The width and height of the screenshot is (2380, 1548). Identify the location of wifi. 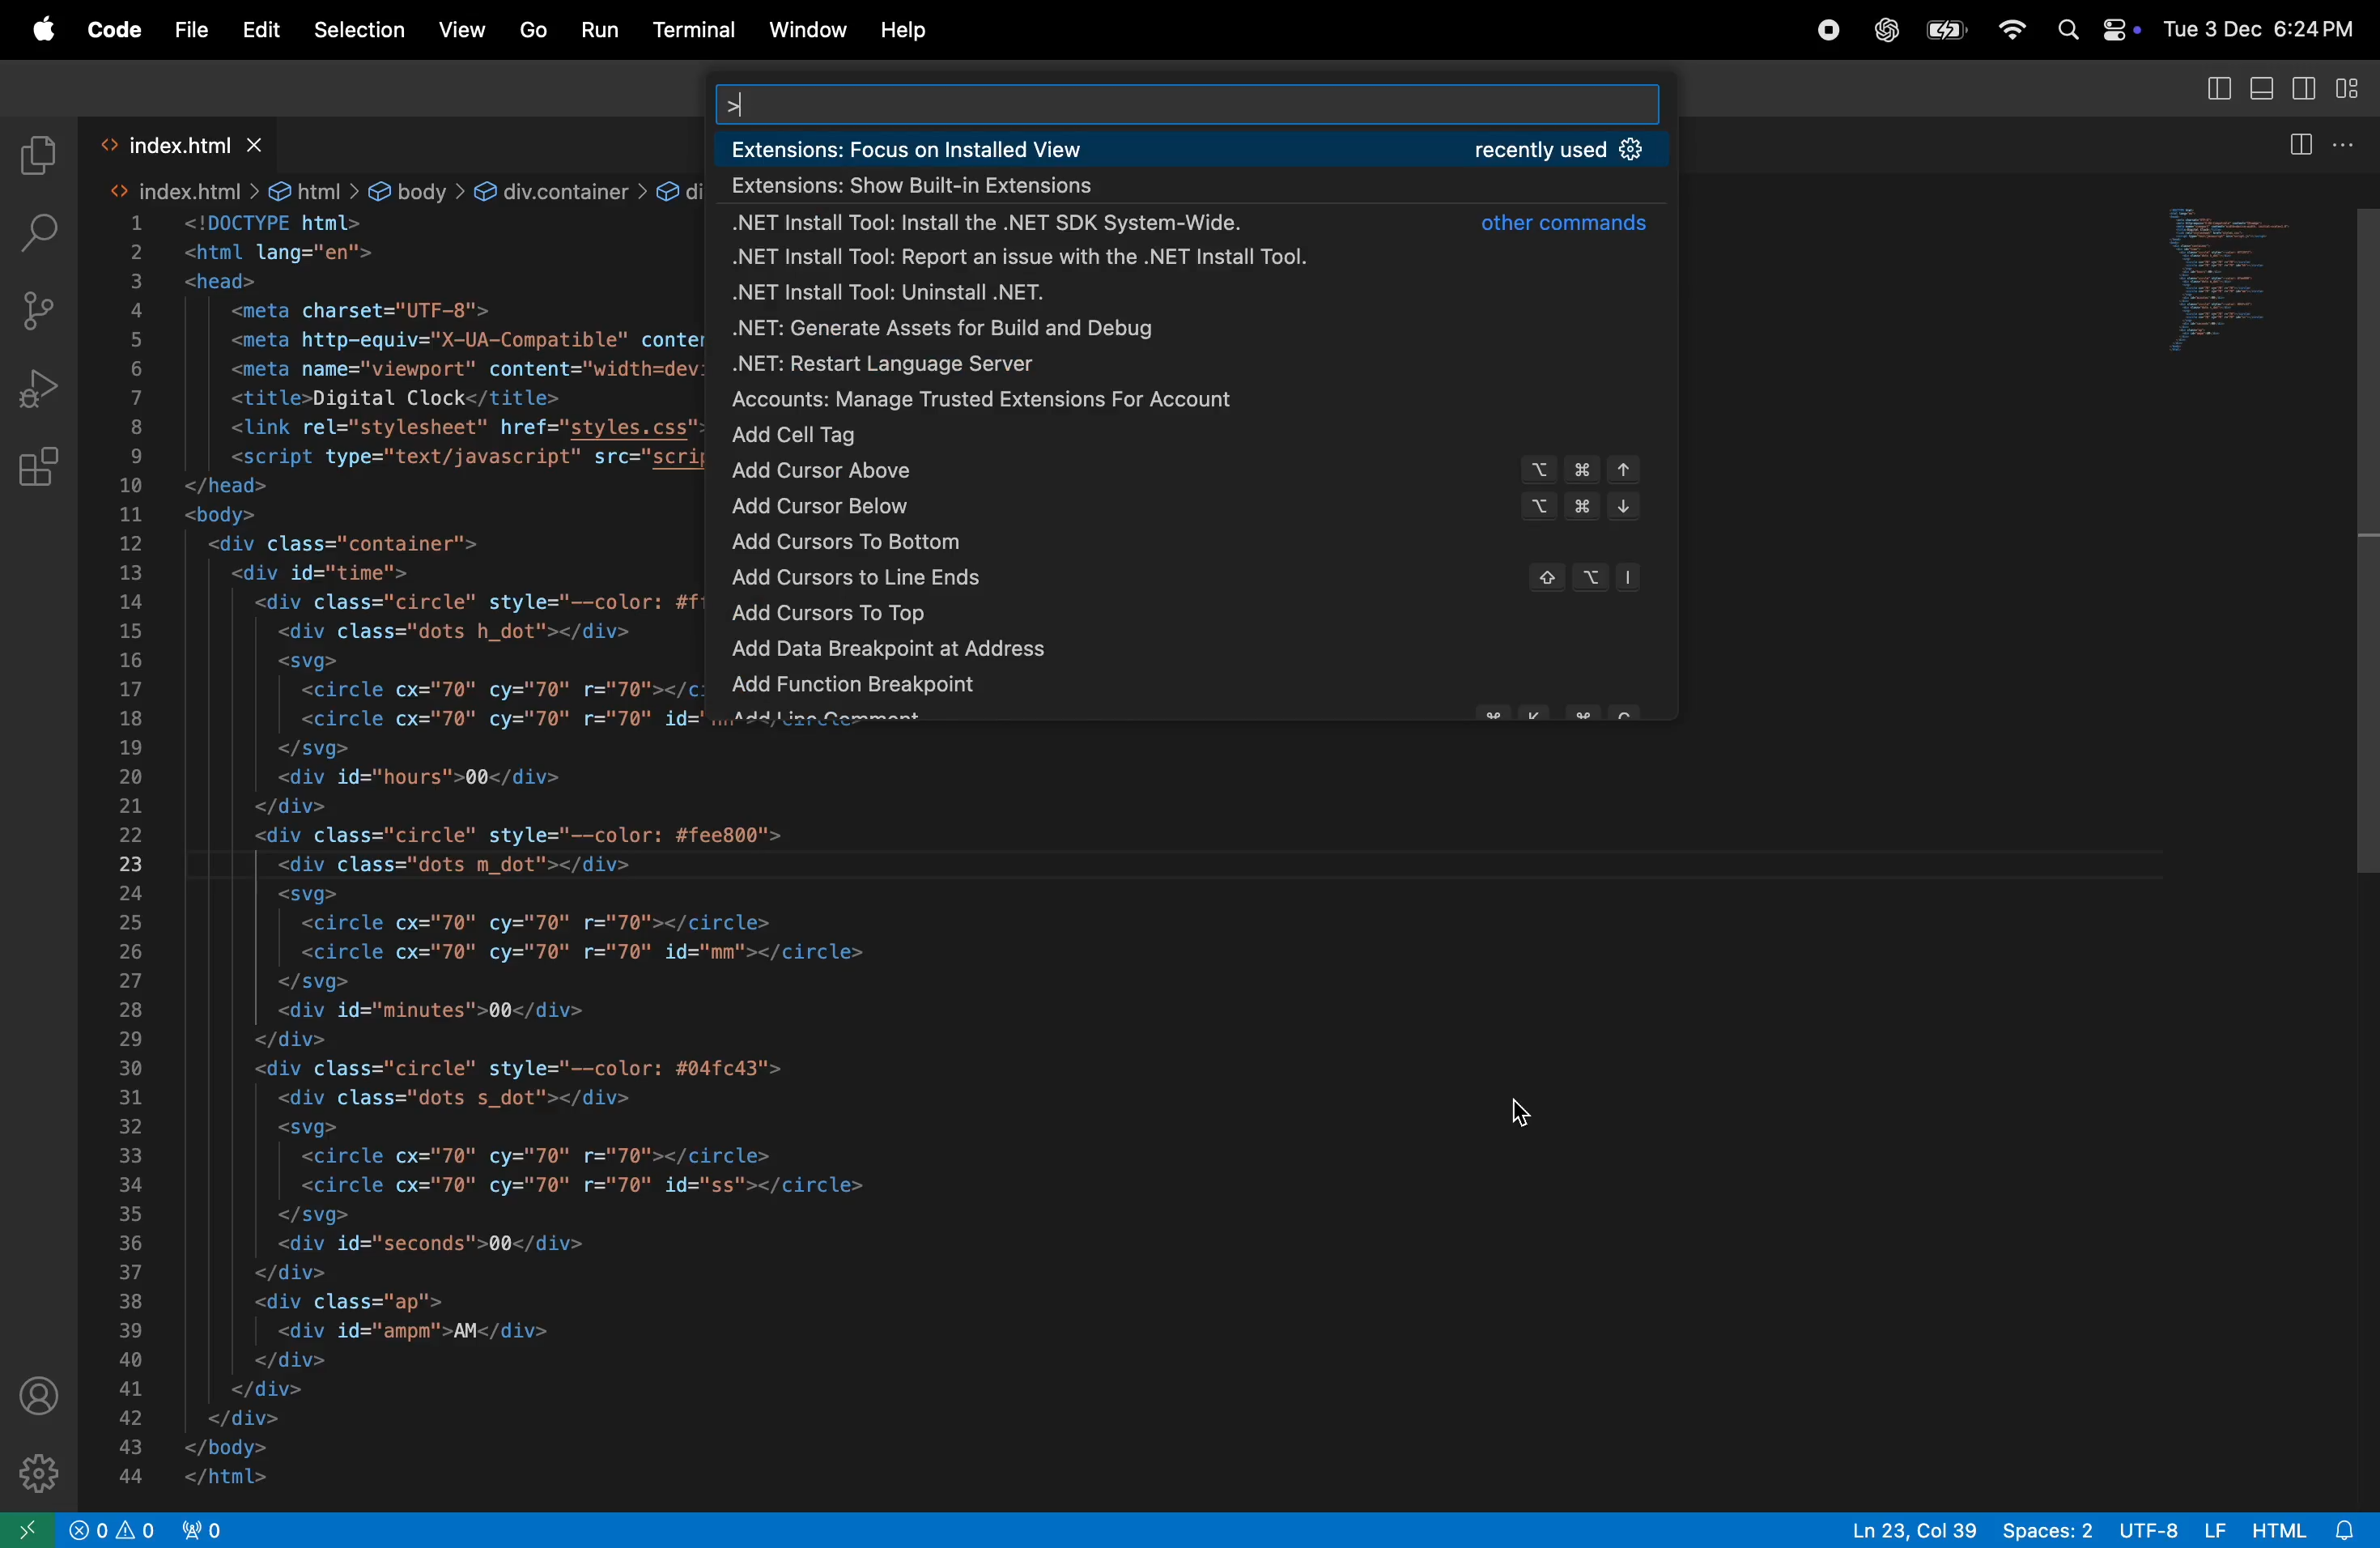
(2010, 30).